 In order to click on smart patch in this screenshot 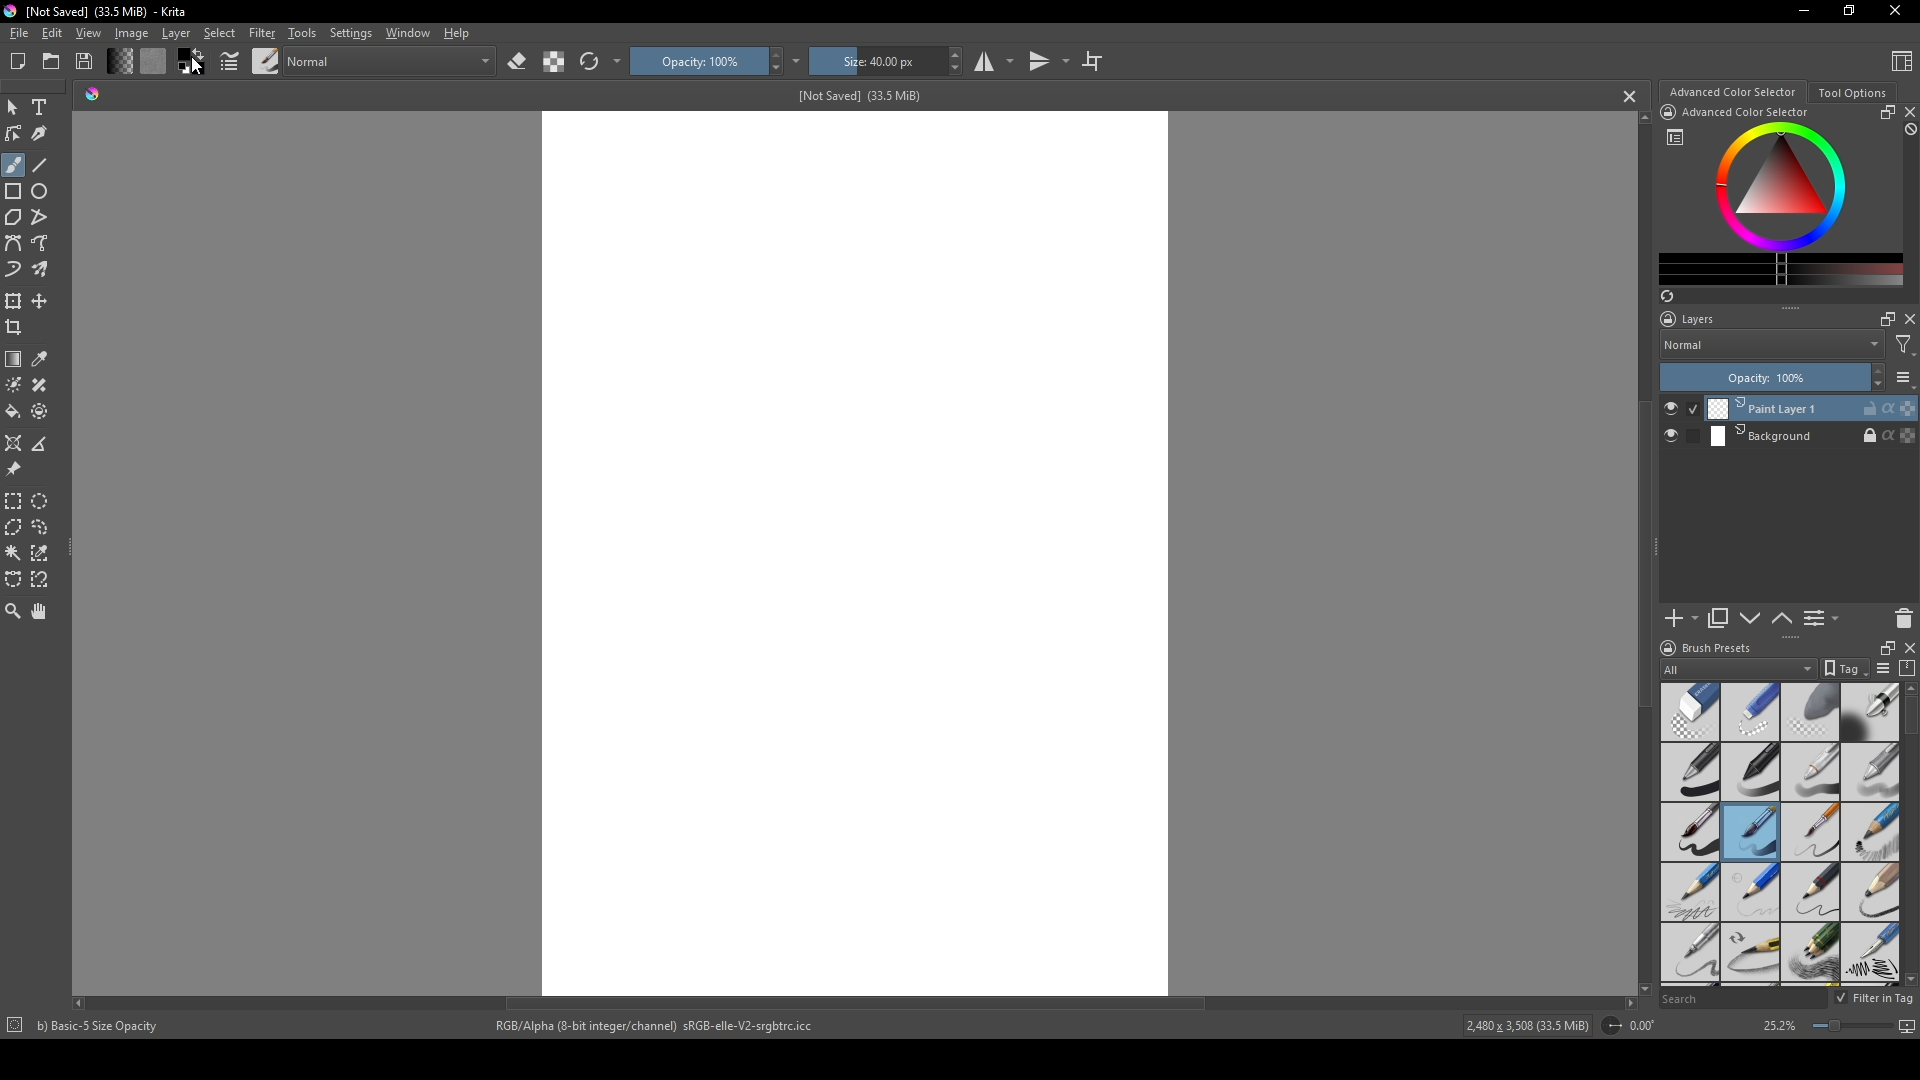, I will do `click(43, 385)`.